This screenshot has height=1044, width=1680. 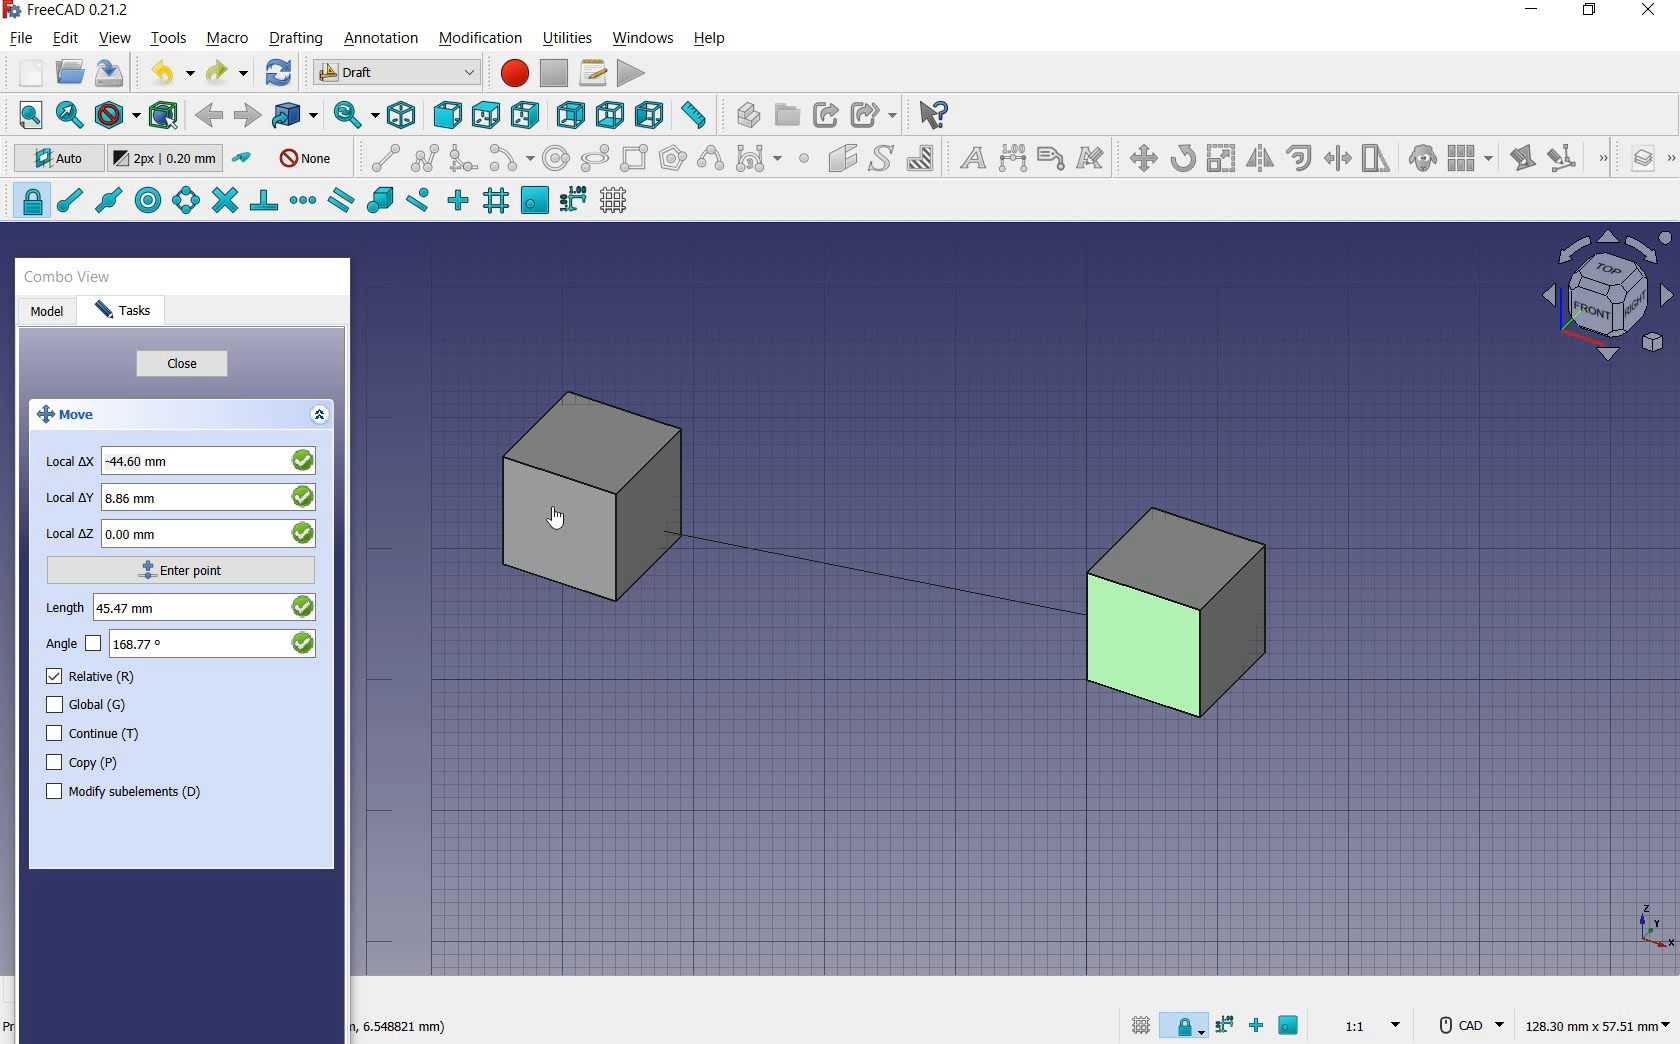 What do you see at coordinates (709, 160) in the screenshot?
I see `B-Spline` at bounding box center [709, 160].